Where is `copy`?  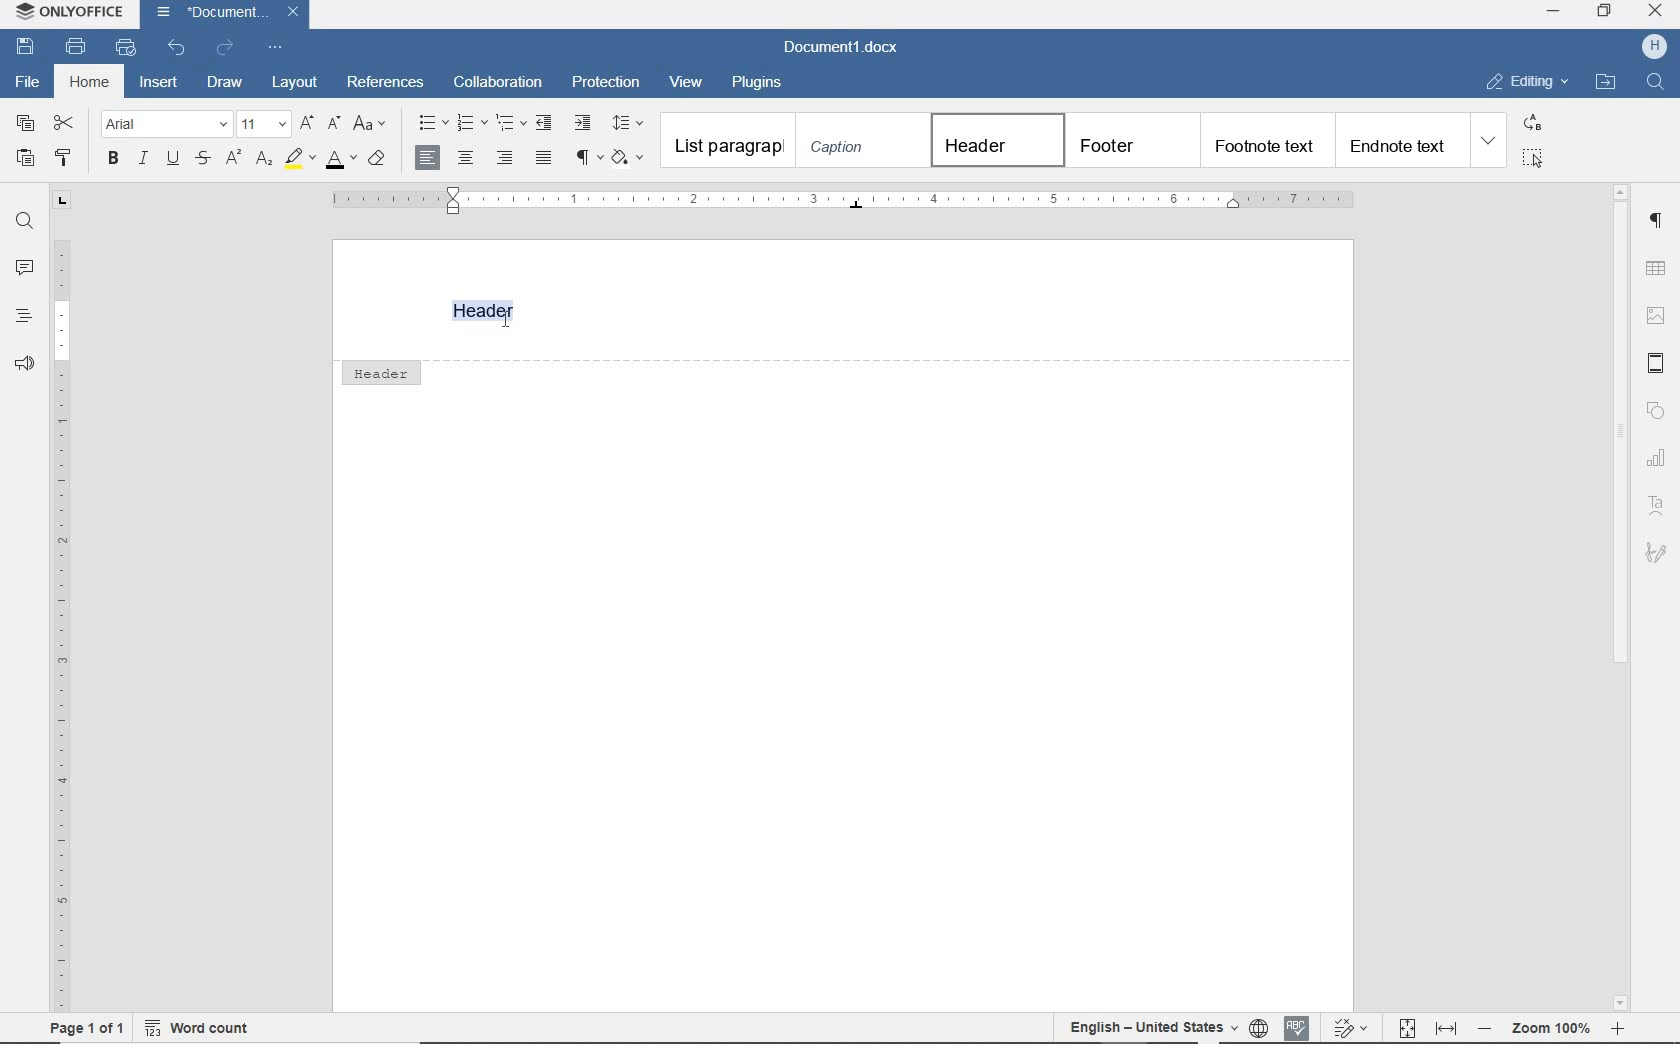
copy is located at coordinates (26, 125).